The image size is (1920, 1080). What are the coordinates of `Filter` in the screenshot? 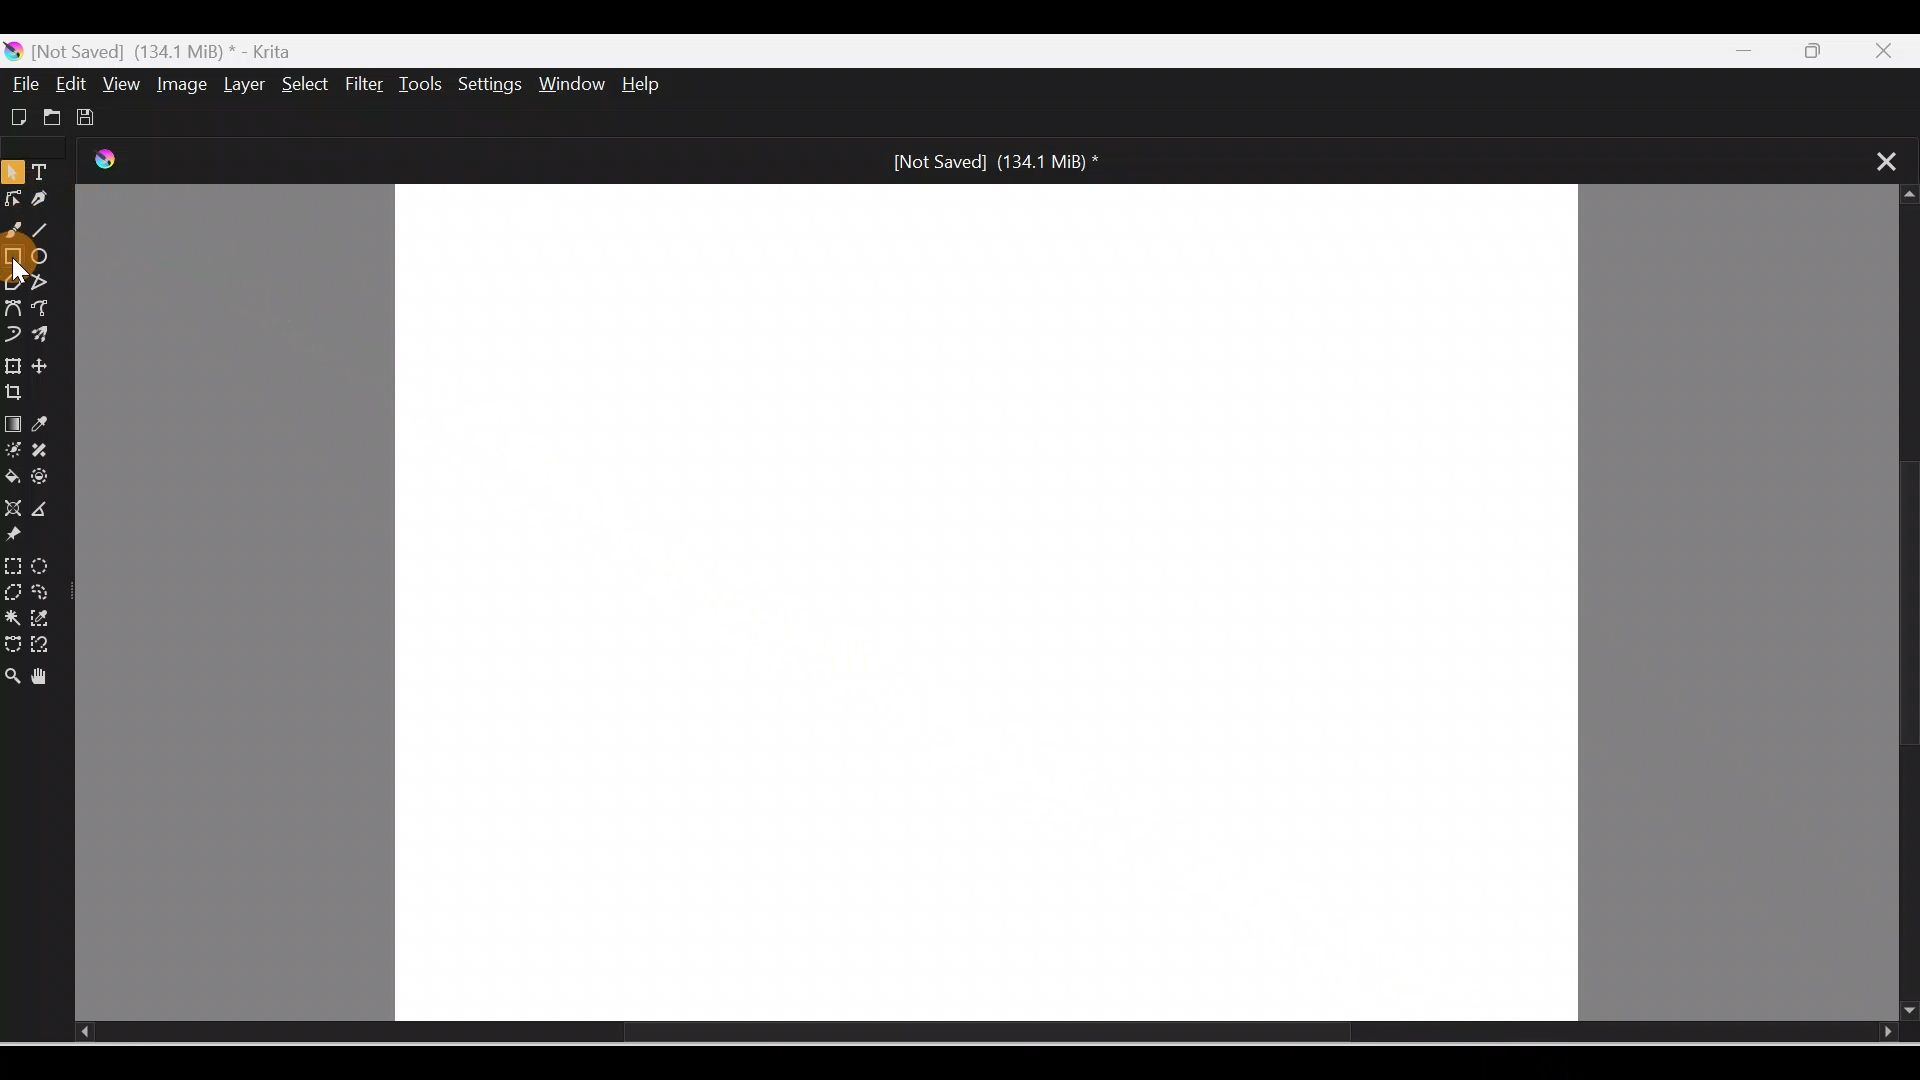 It's located at (365, 85).